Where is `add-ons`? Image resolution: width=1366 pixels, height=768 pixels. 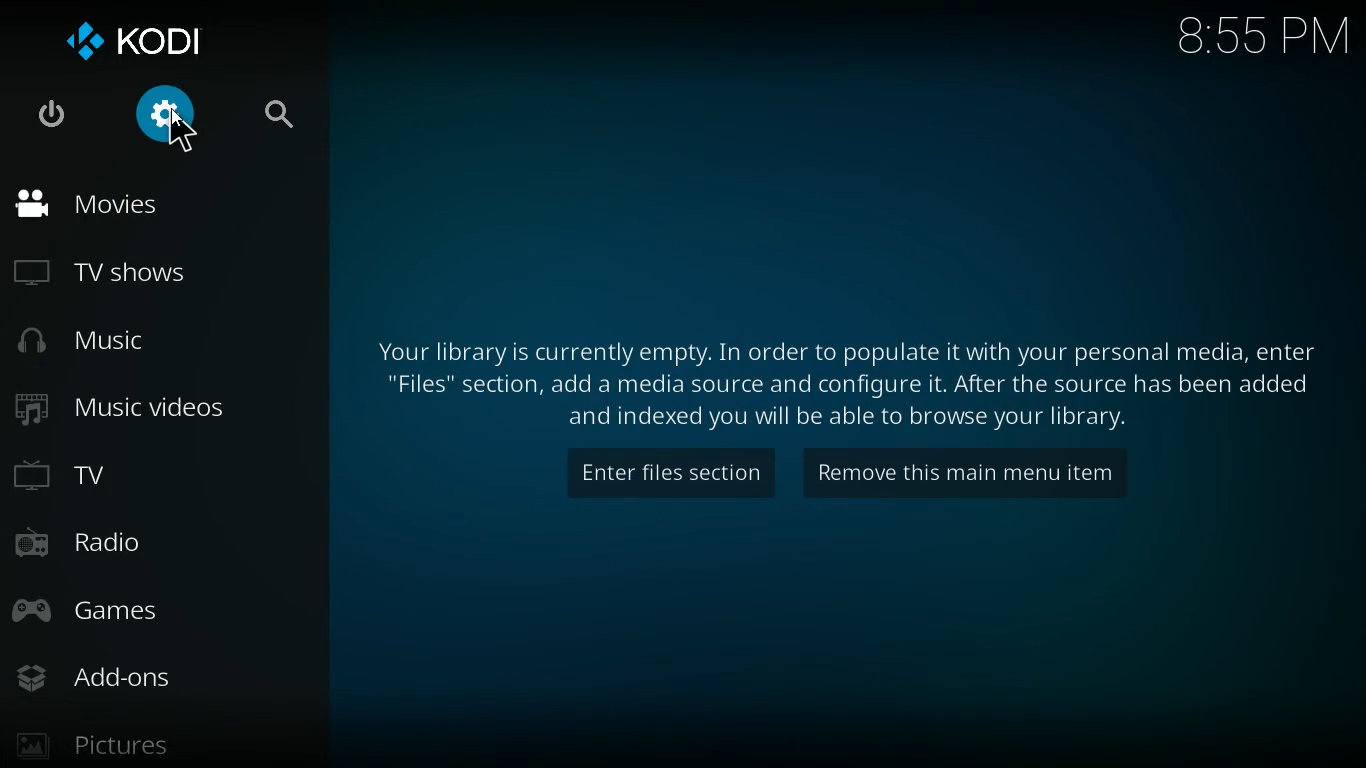 add-ons is located at coordinates (118, 674).